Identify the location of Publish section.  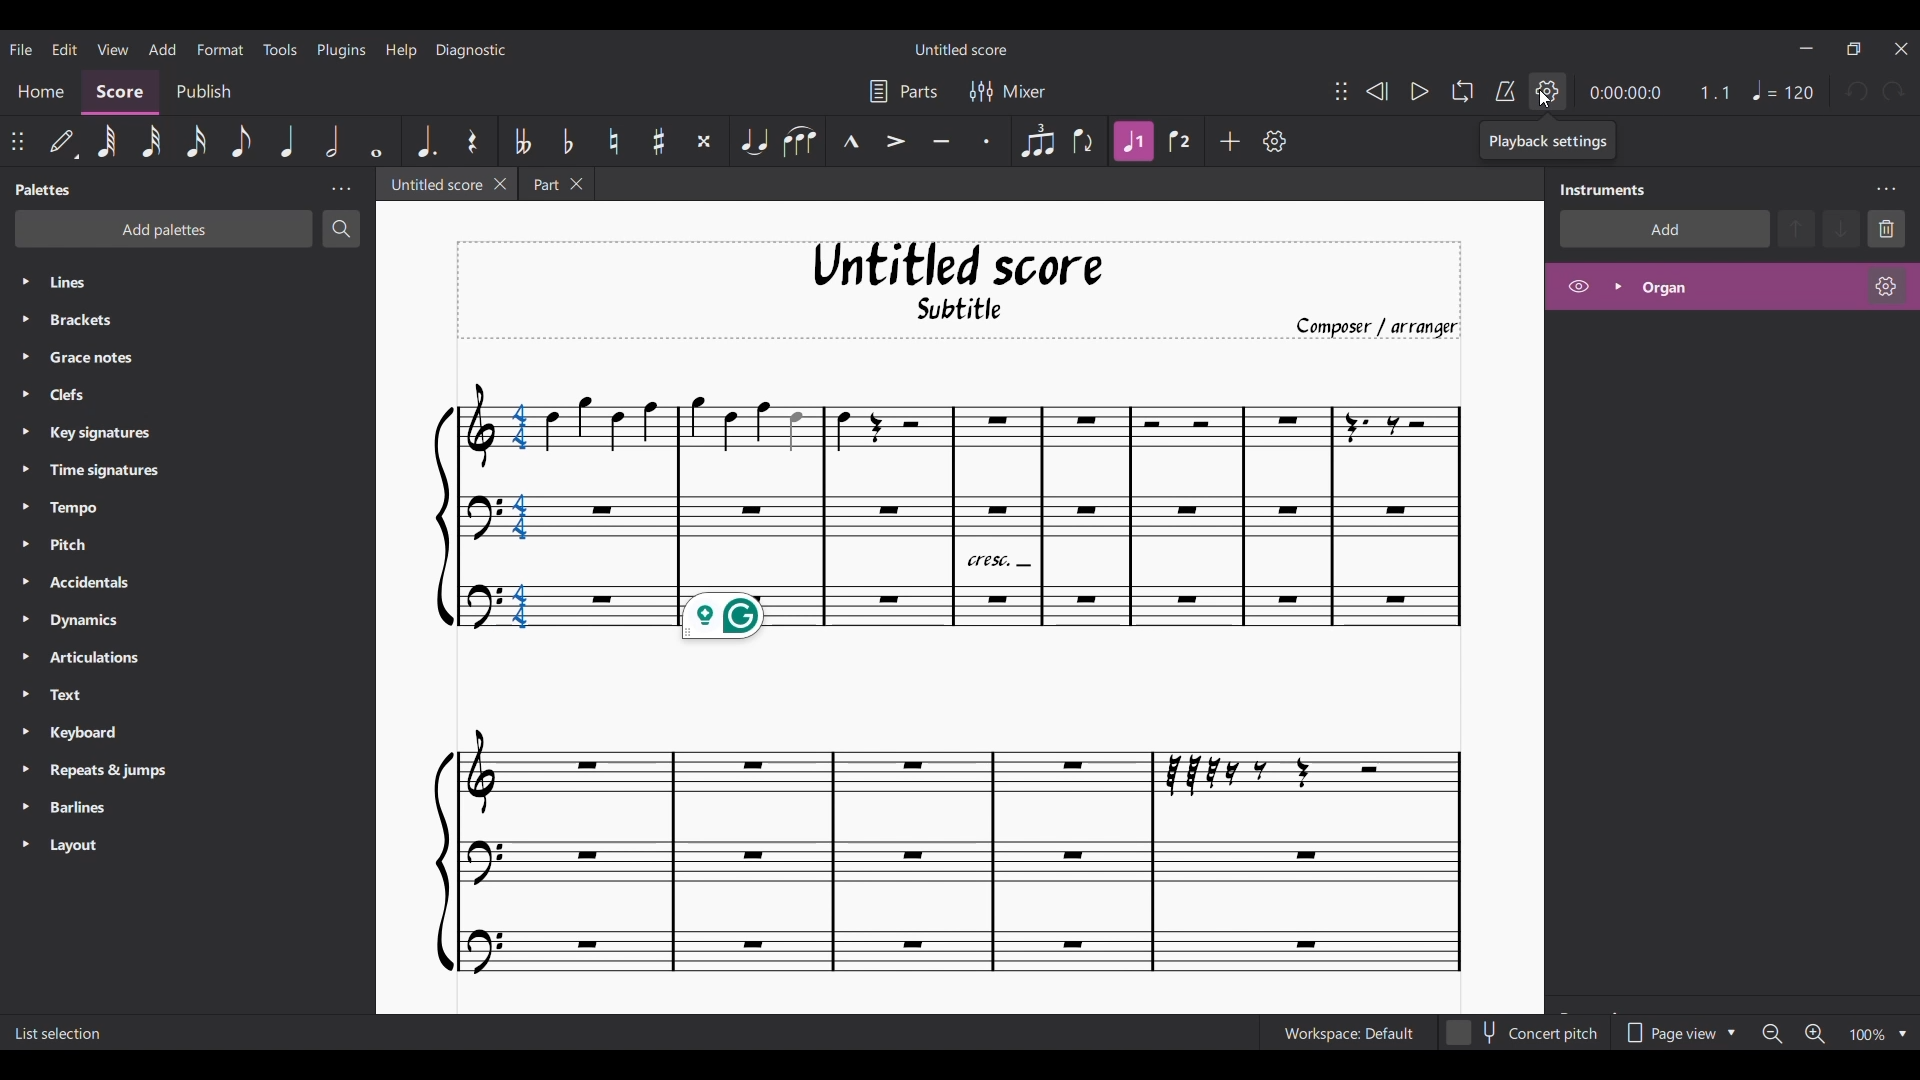
(203, 92).